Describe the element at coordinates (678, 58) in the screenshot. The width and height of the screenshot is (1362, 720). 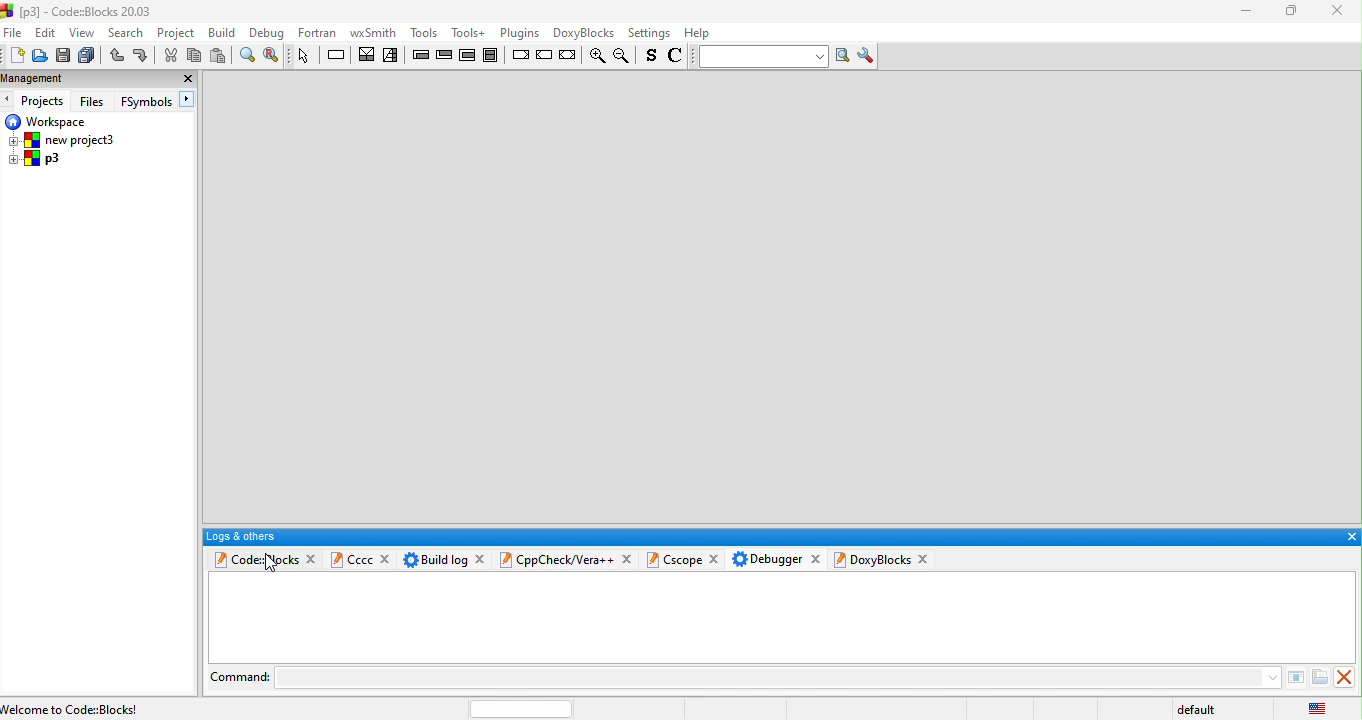
I see `toggle comments` at that location.